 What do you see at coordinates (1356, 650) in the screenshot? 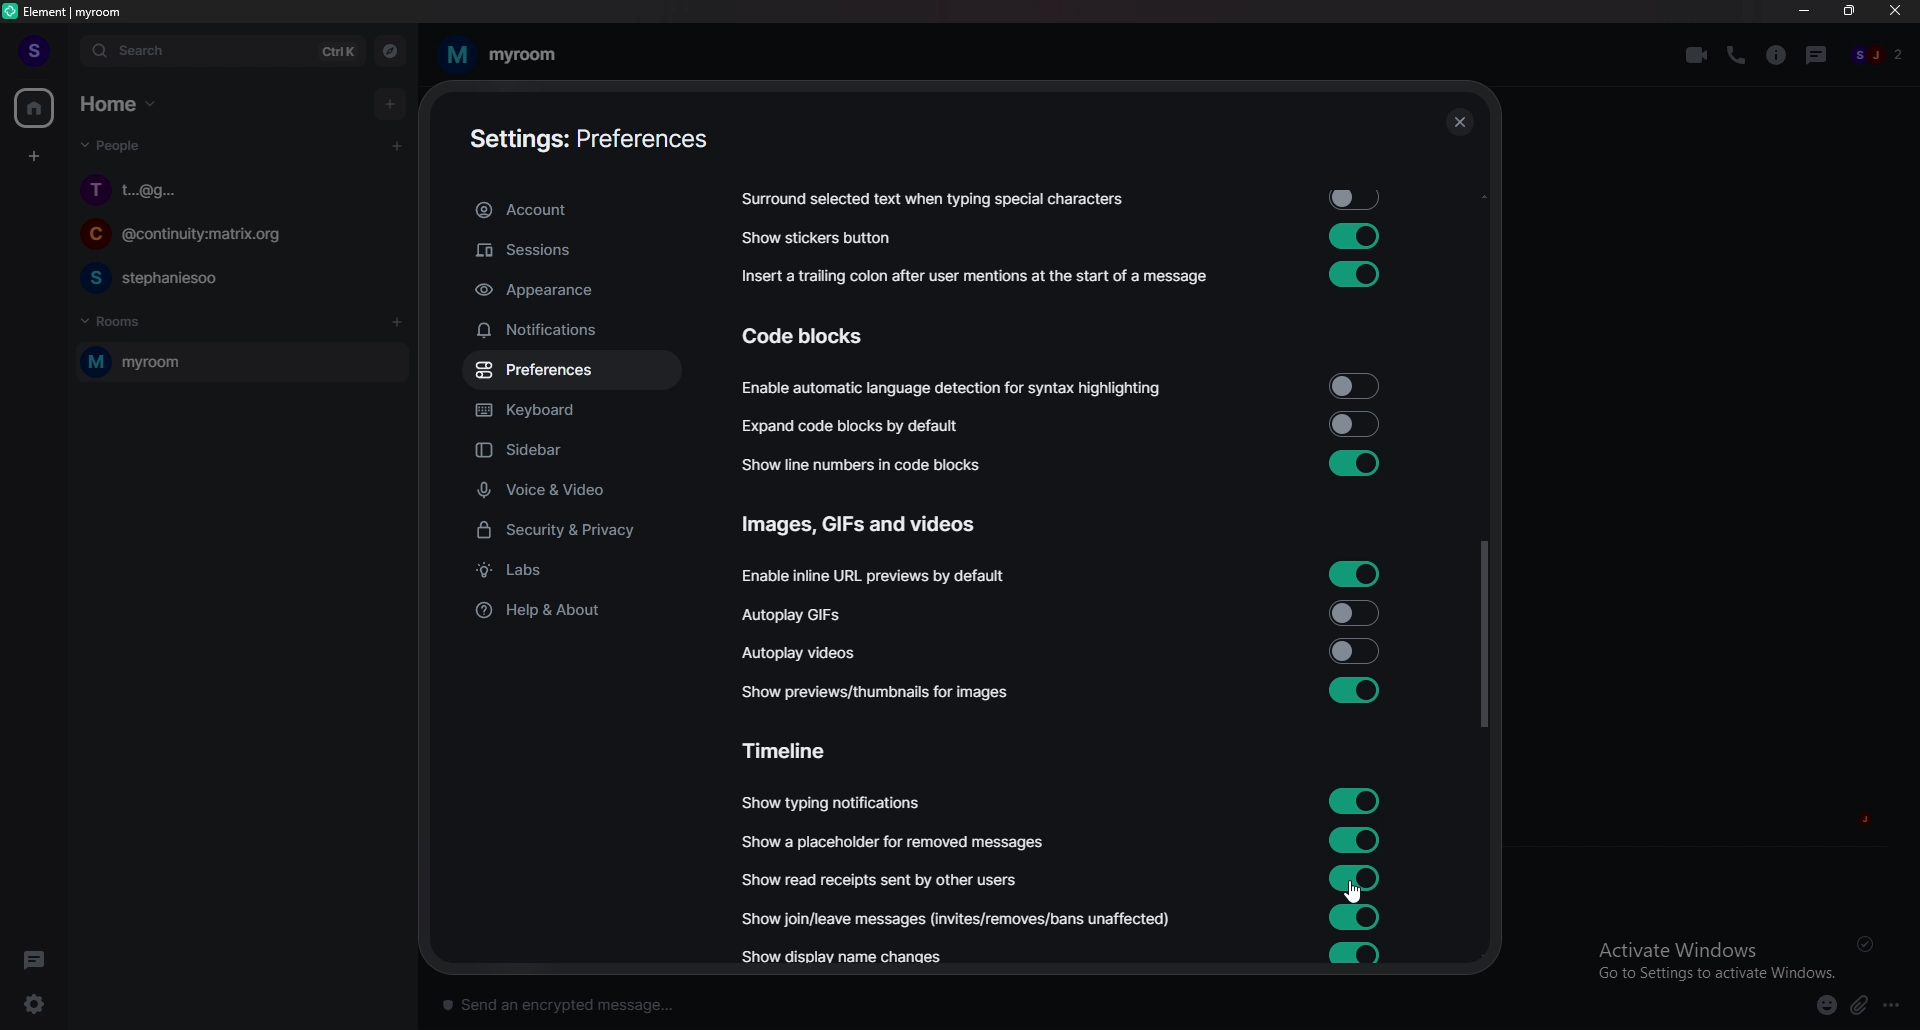
I see `toggle` at bounding box center [1356, 650].